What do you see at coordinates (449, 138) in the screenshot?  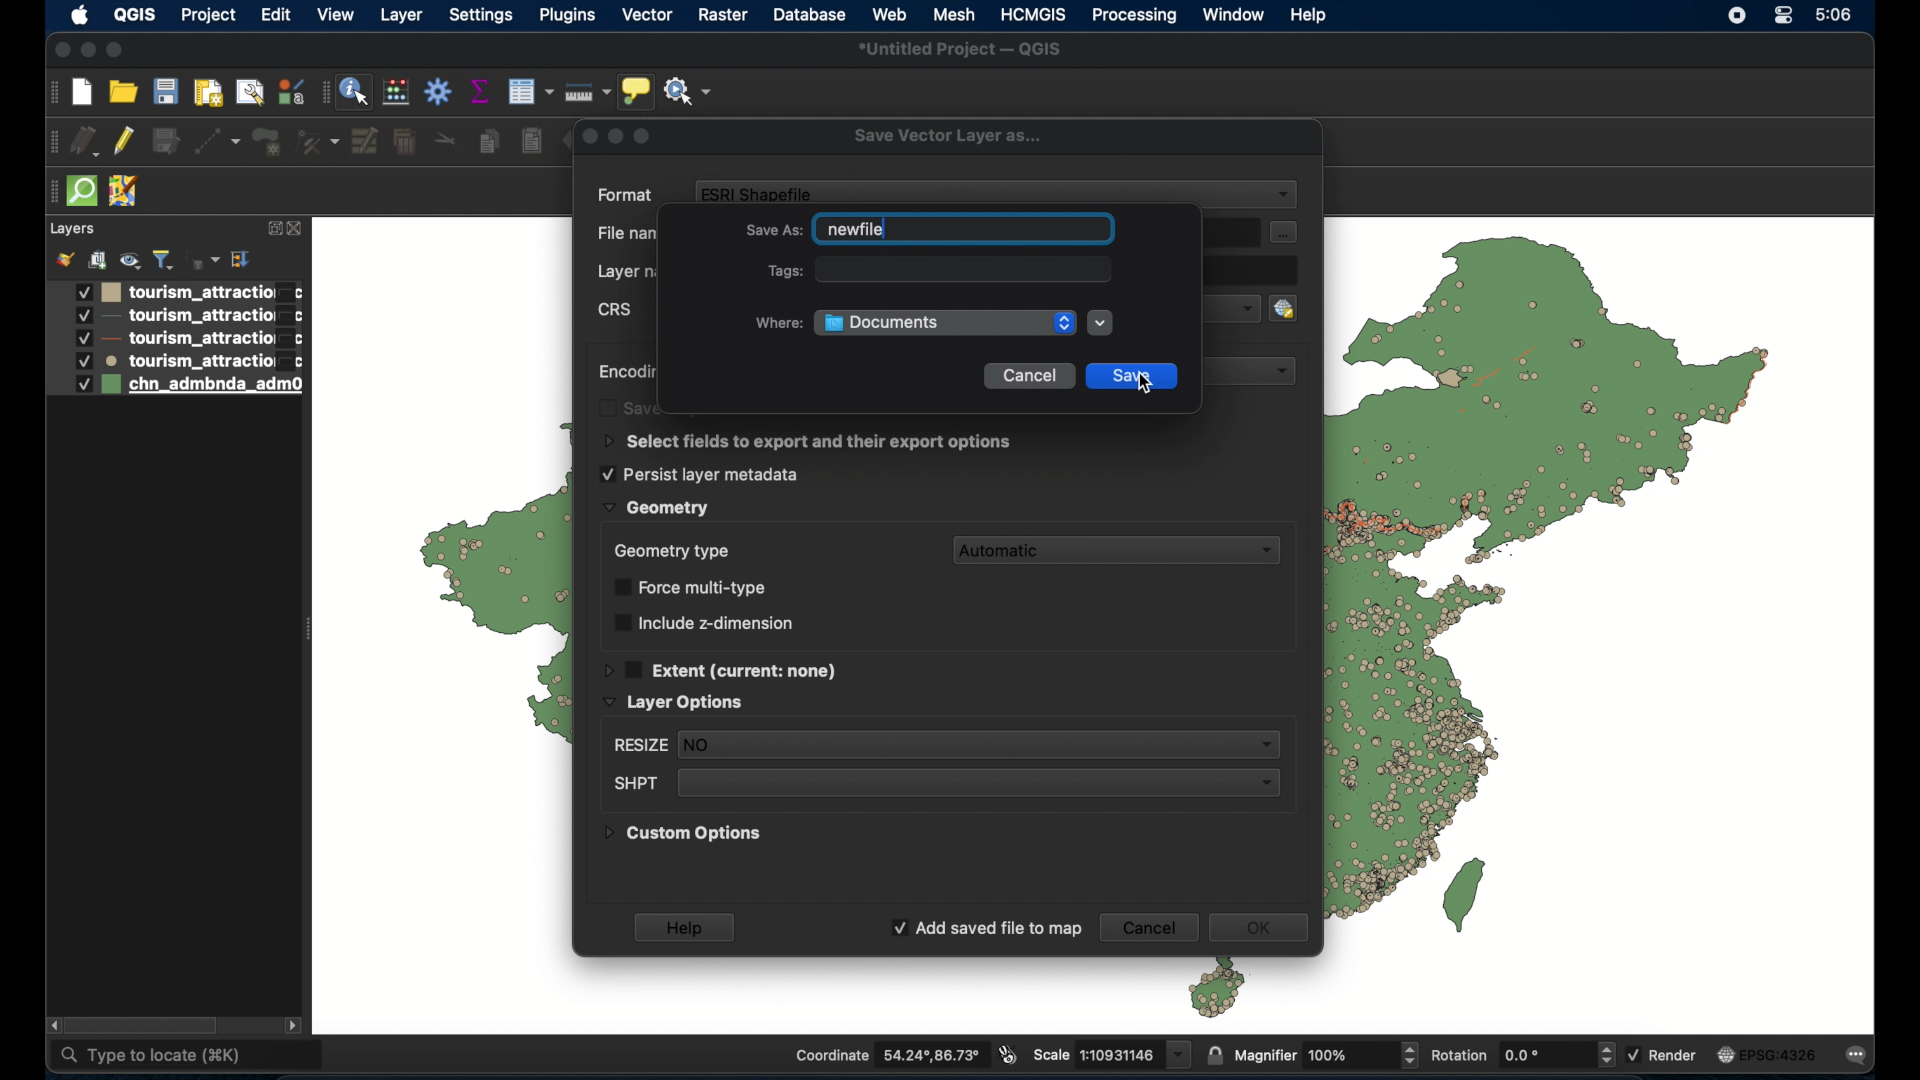 I see `cut features` at bounding box center [449, 138].